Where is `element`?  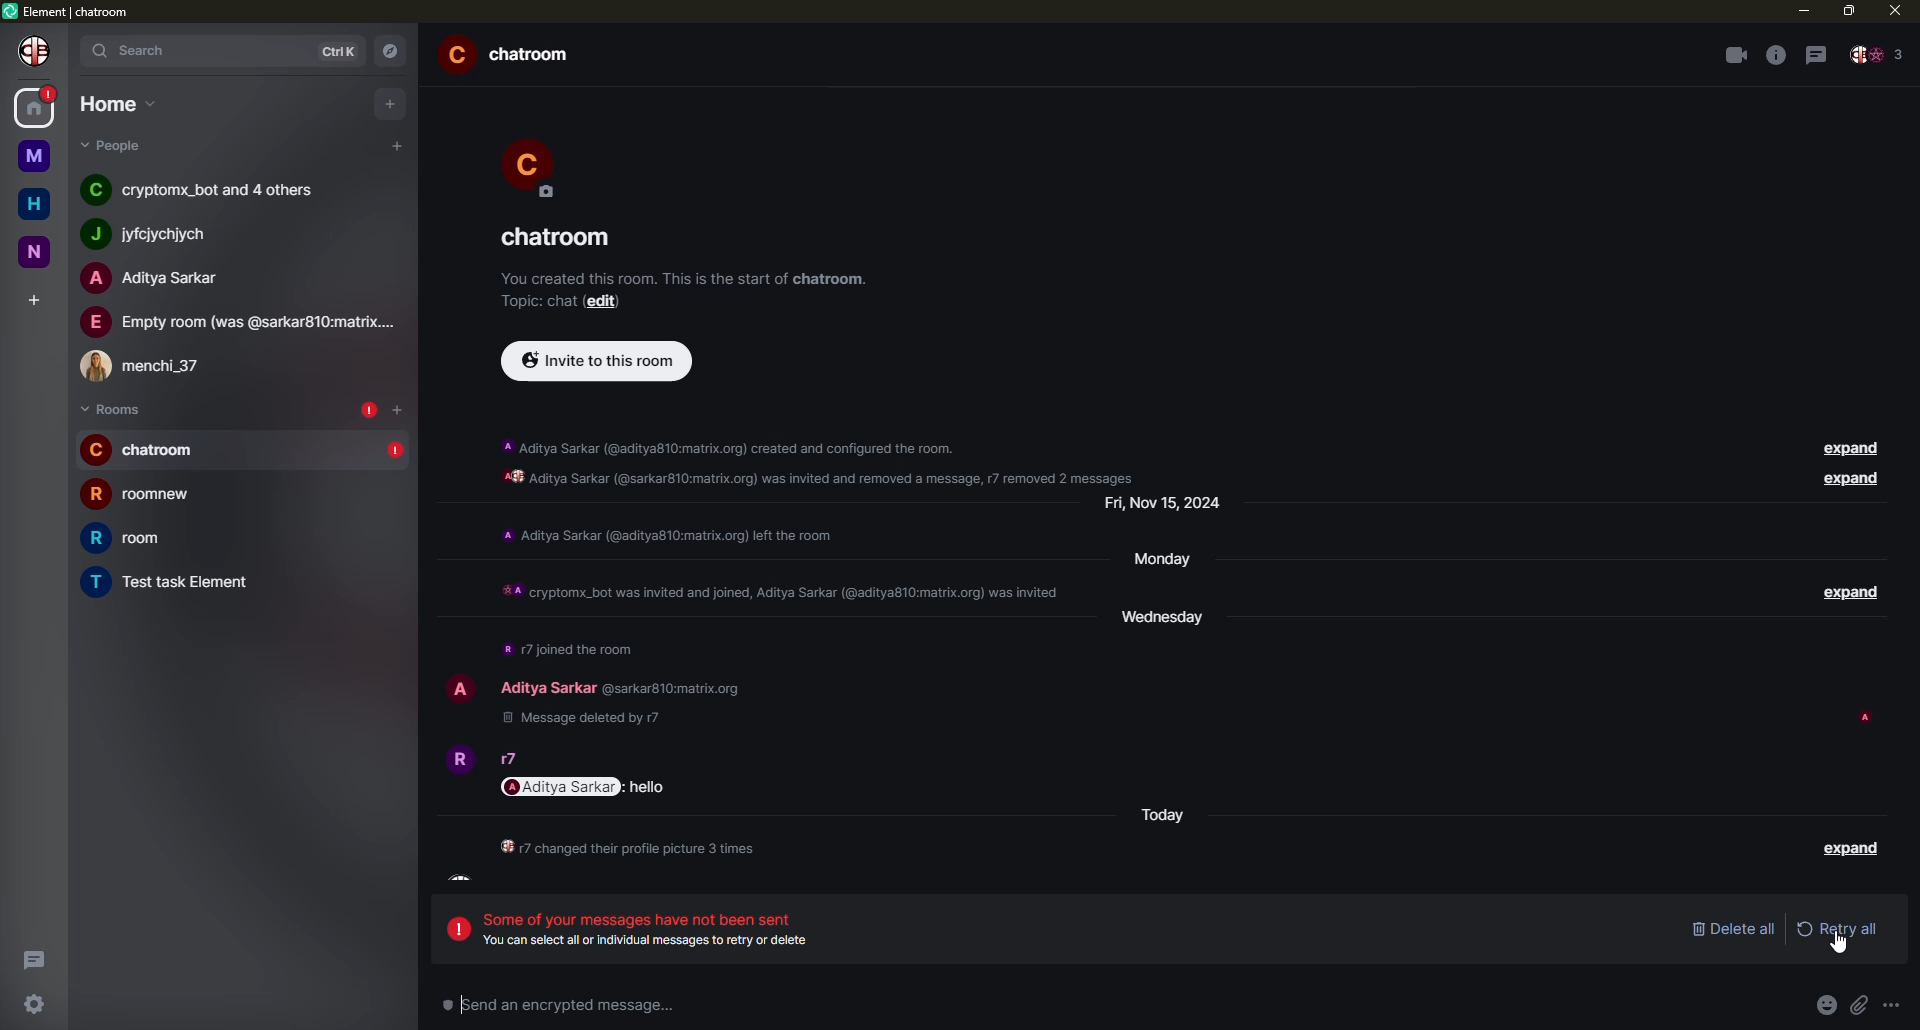
element is located at coordinates (70, 10).